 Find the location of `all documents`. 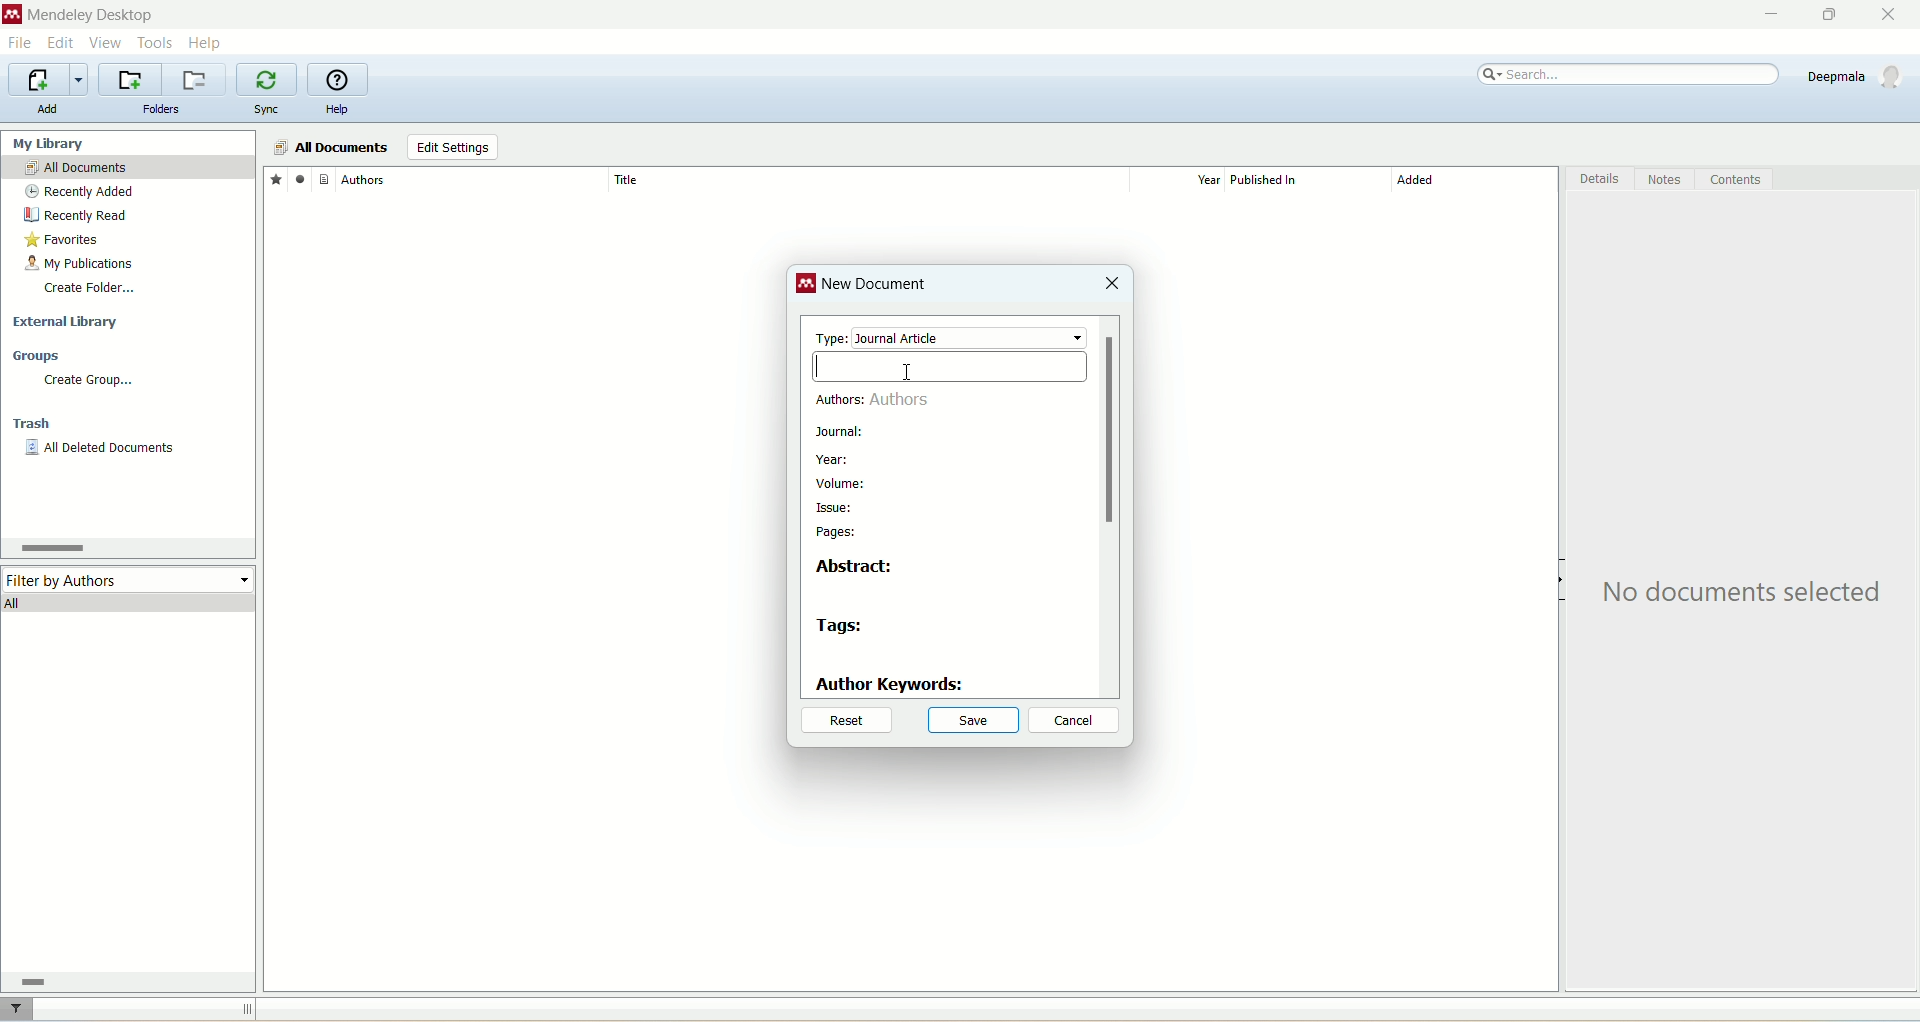

all documents is located at coordinates (128, 168).